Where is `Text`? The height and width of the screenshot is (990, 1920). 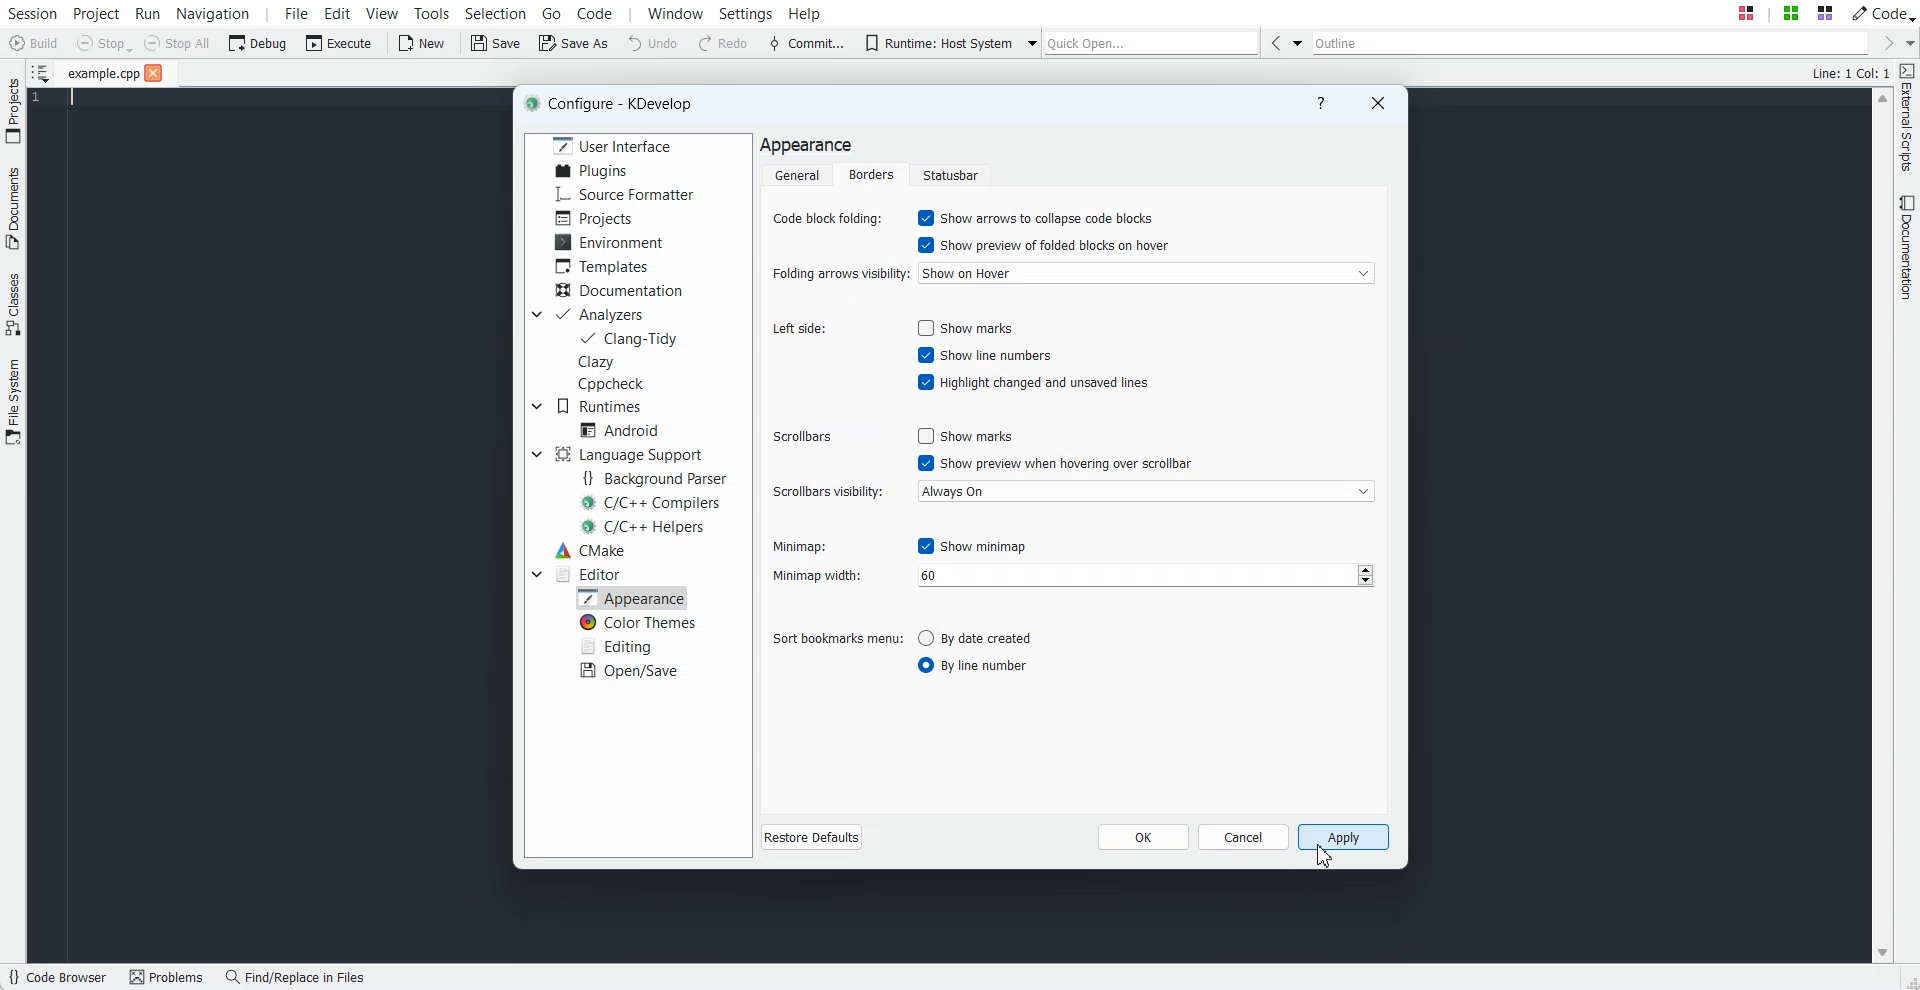
Text is located at coordinates (1851, 72).